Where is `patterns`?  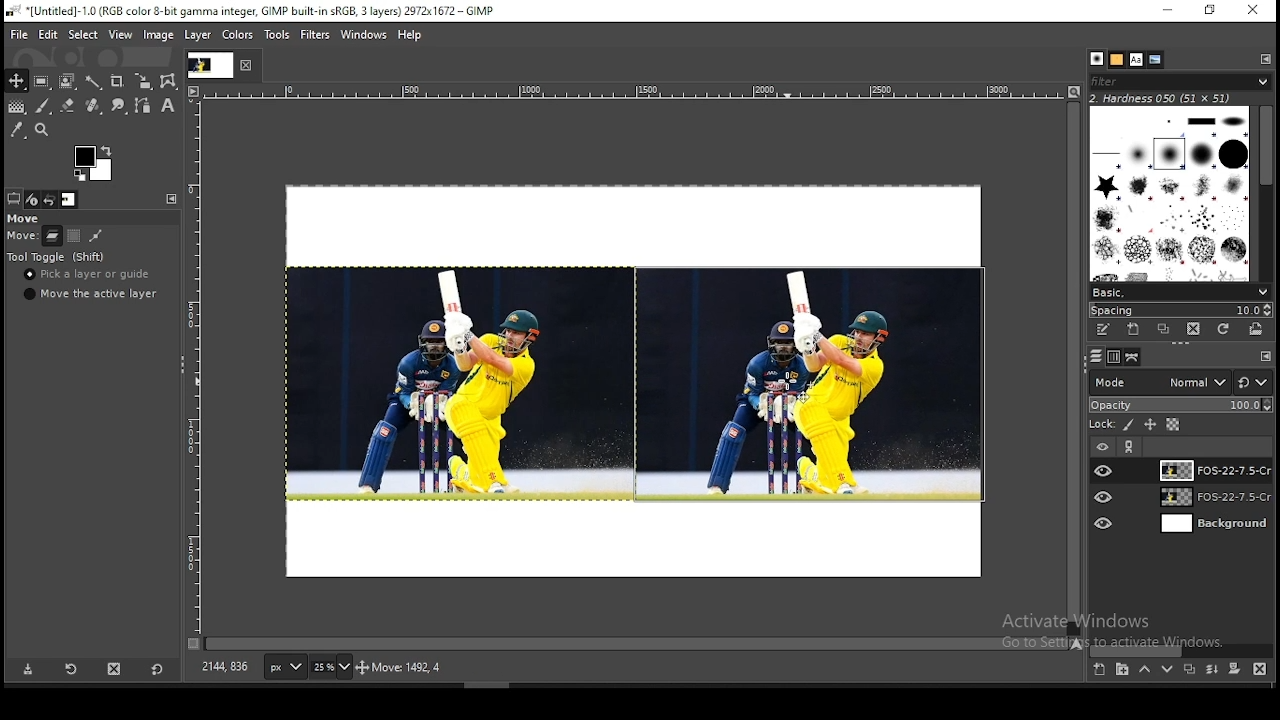 patterns is located at coordinates (1117, 59).